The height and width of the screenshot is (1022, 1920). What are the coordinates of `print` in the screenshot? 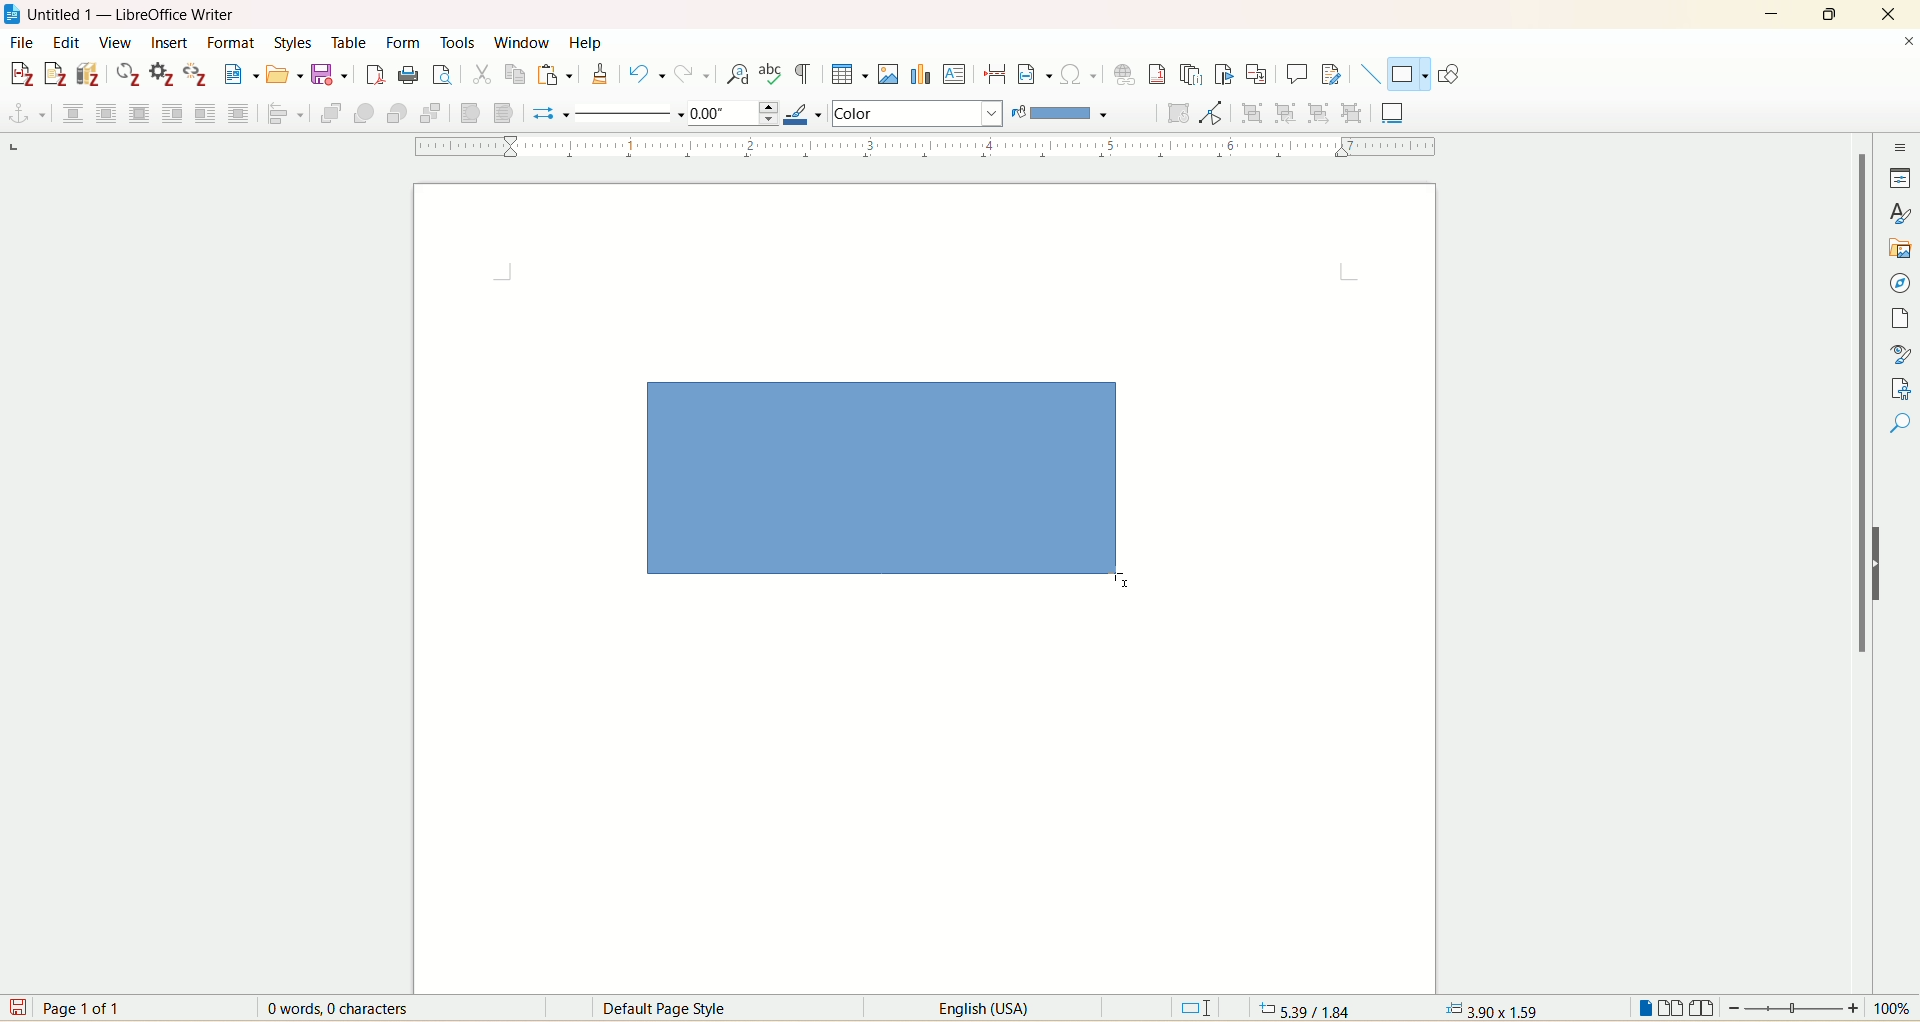 It's located at (408, 75).